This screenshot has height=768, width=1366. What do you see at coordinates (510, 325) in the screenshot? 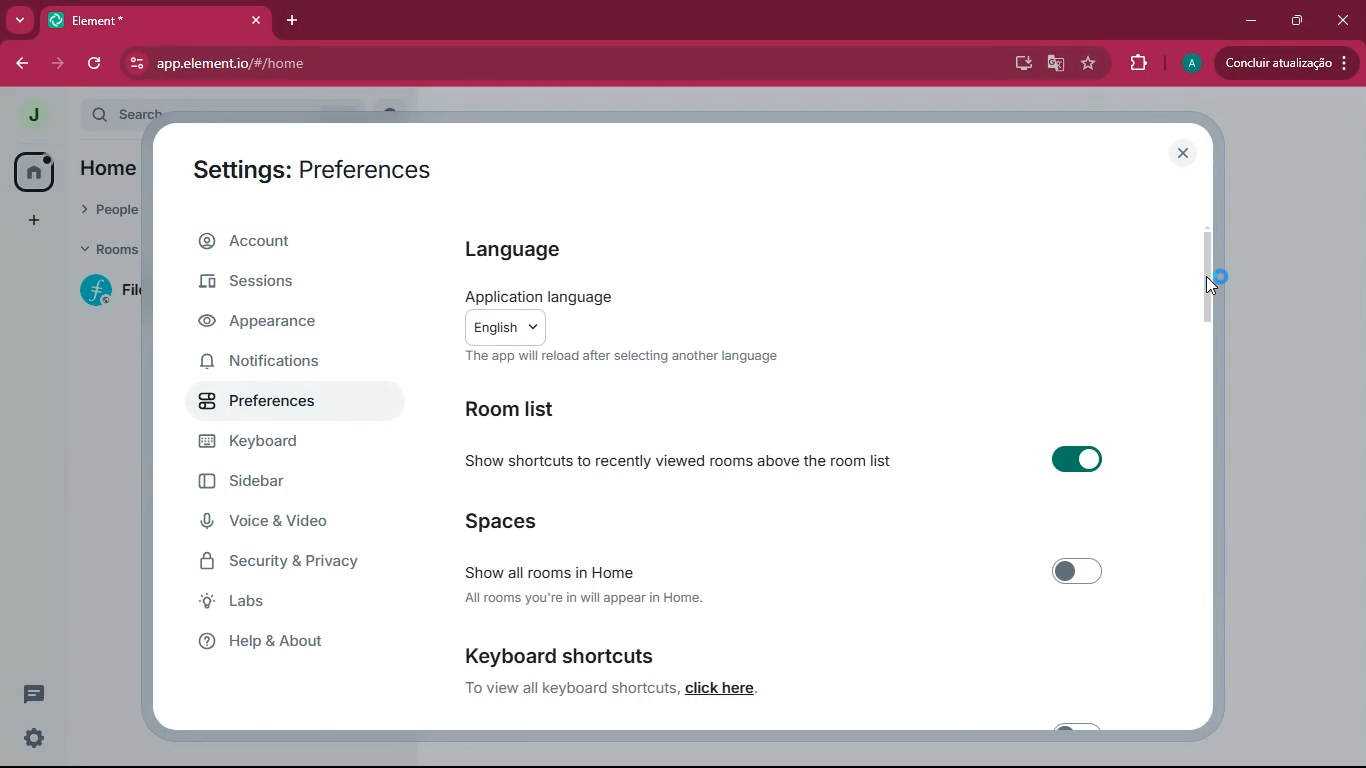
I see `English` at bounding box center [510, 325].